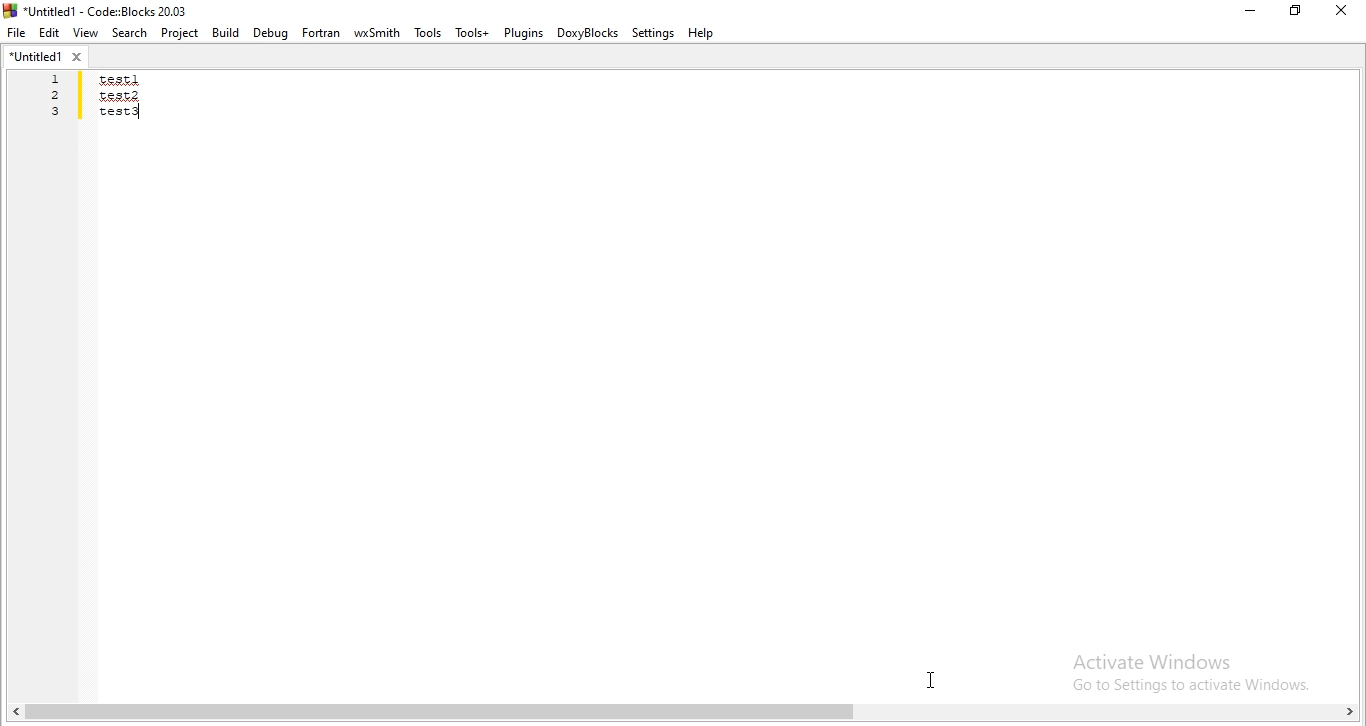  What do you see at coordinates (470, 33) in the screenshot?
I see `tools+` at bounding box center [470, 33].